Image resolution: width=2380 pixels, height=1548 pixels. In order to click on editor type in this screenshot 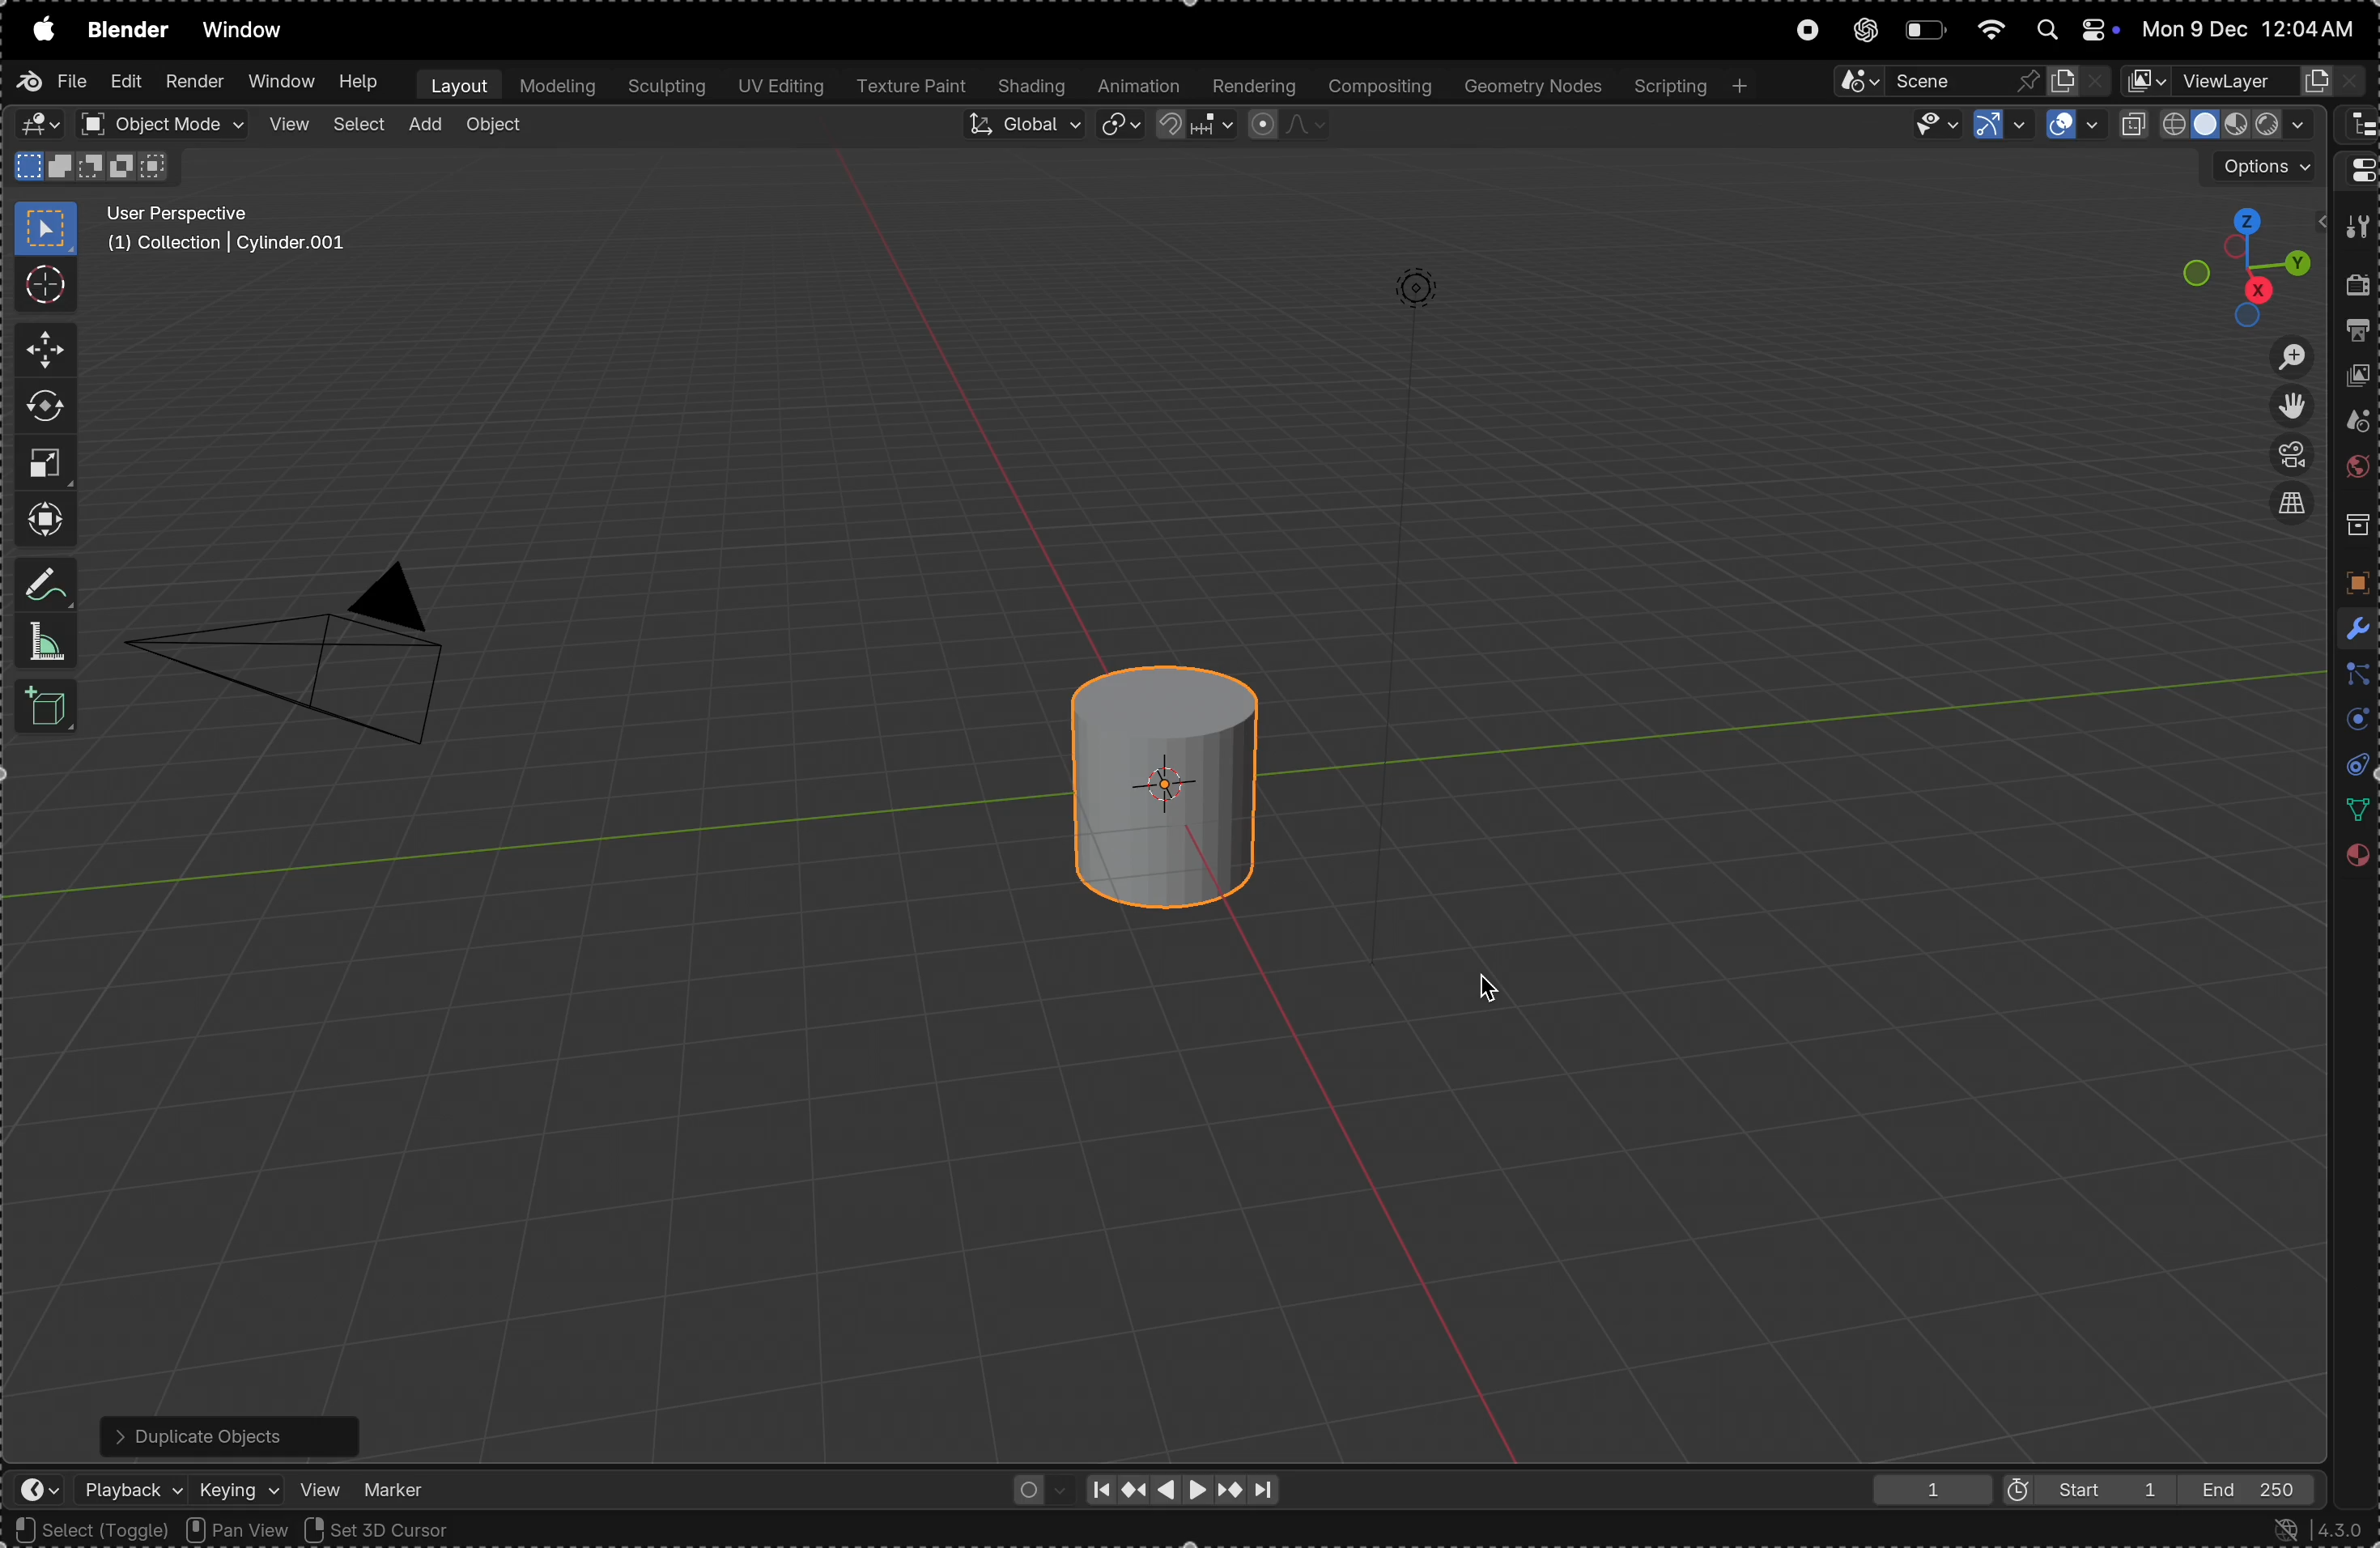, I will do `click(2356, 168)`.